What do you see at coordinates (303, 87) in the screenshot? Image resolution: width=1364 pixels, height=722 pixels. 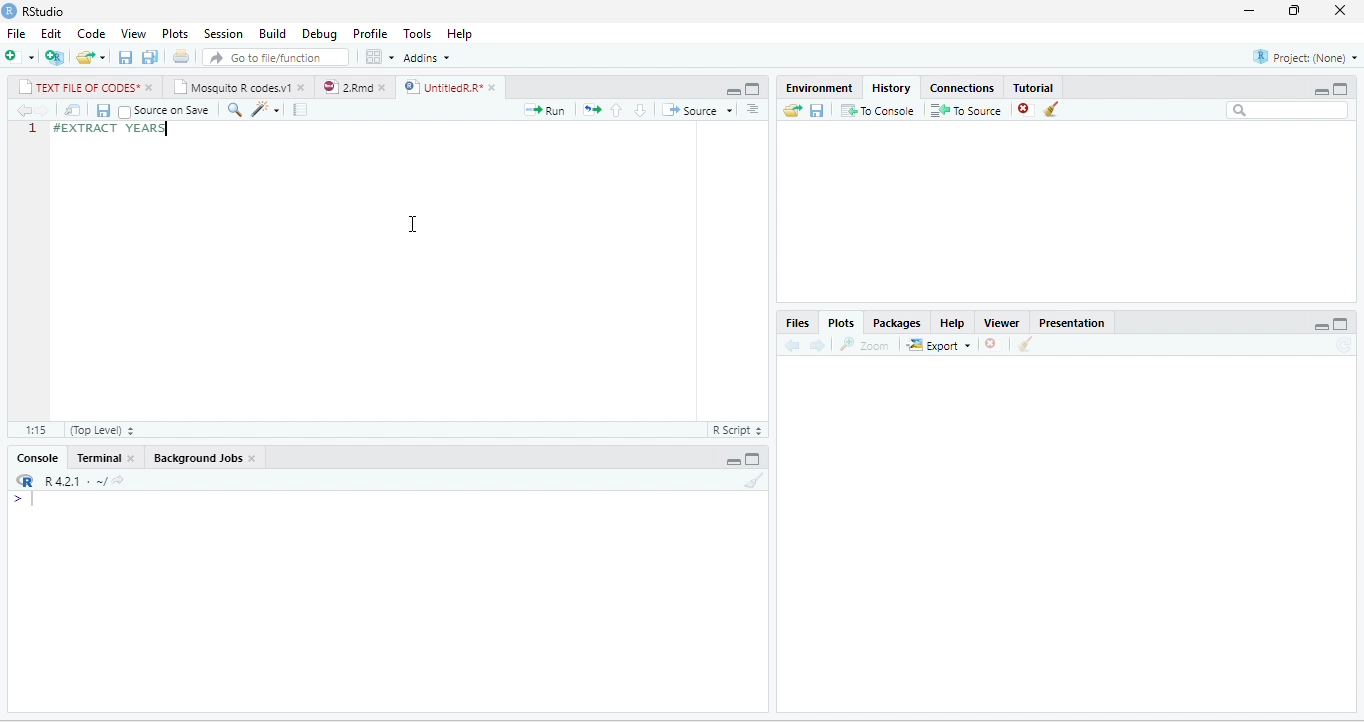 I see `close` at bounding box center [303, 87].